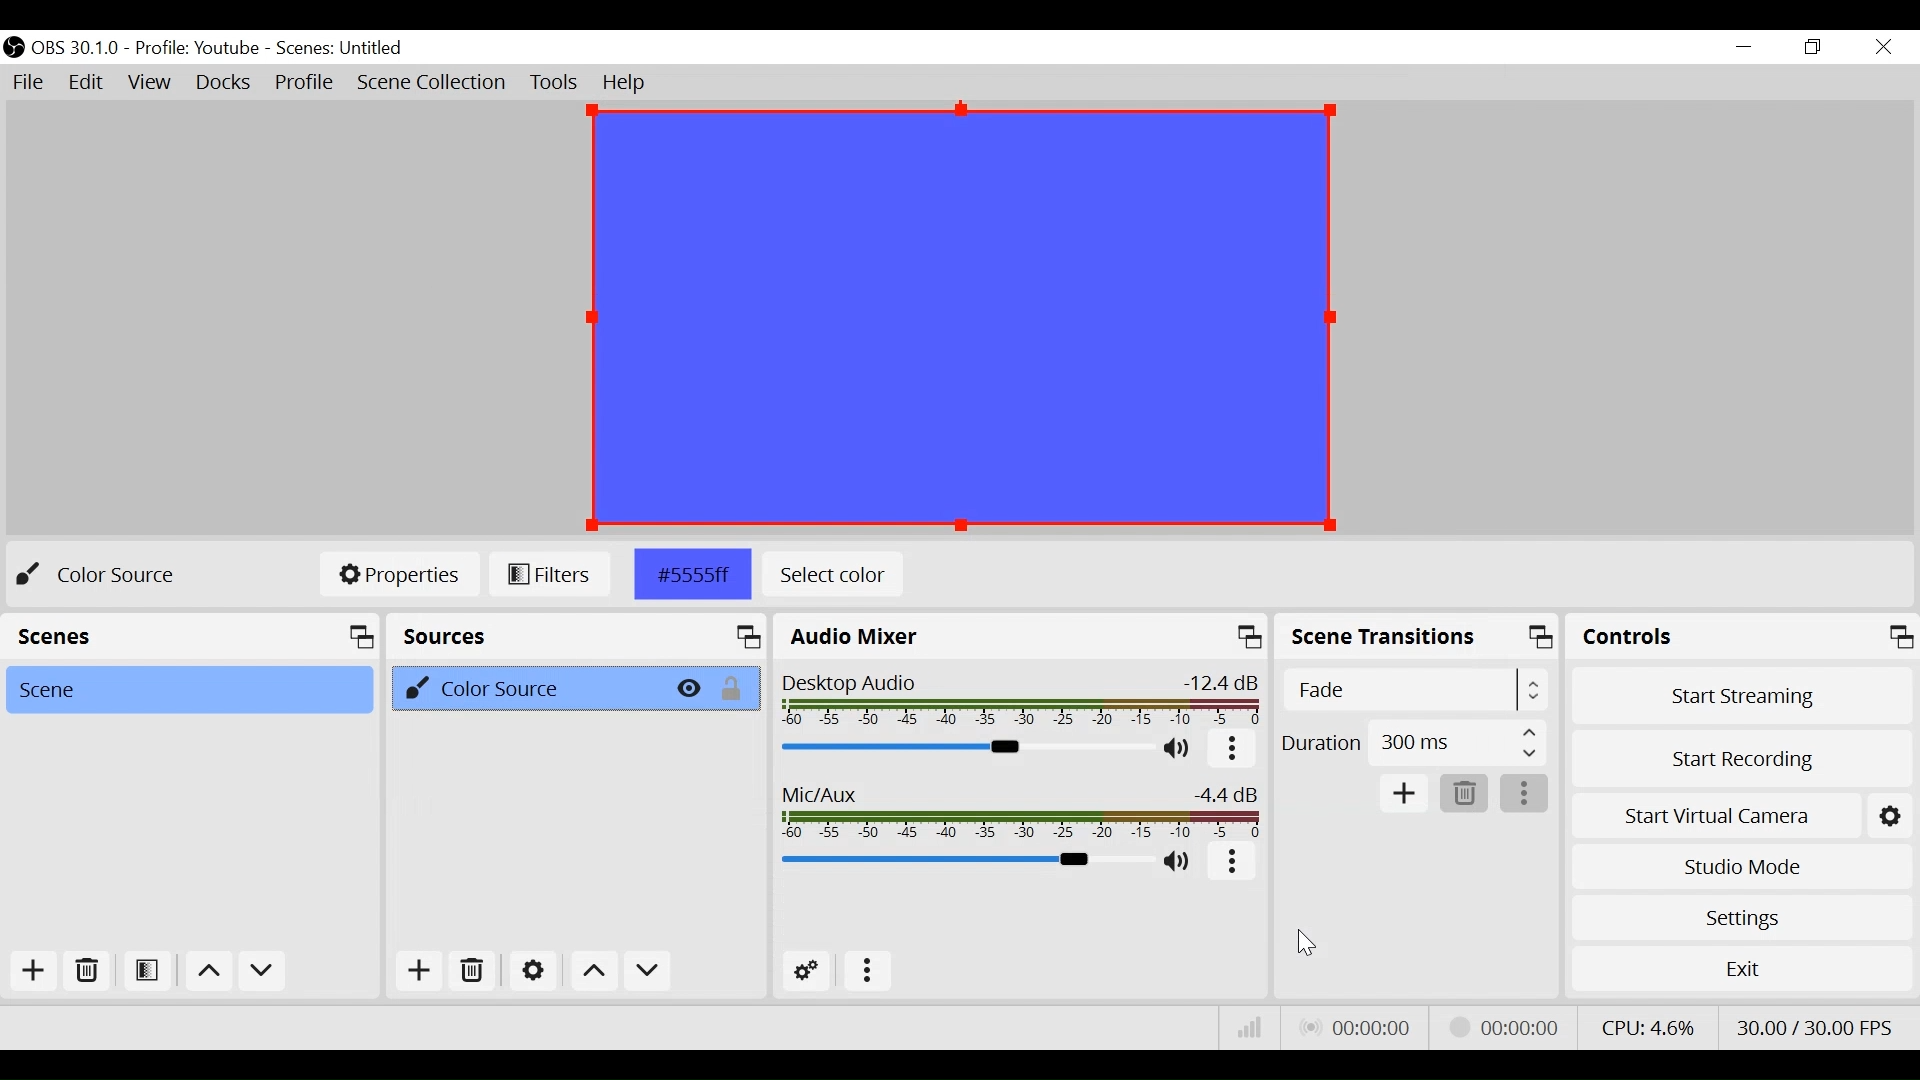 This screenshot has height=1080, width=1920. What do you see at coordinates (1745, 46) in the screenshot?
I see `minimize` at bounding box center [1745, 46].